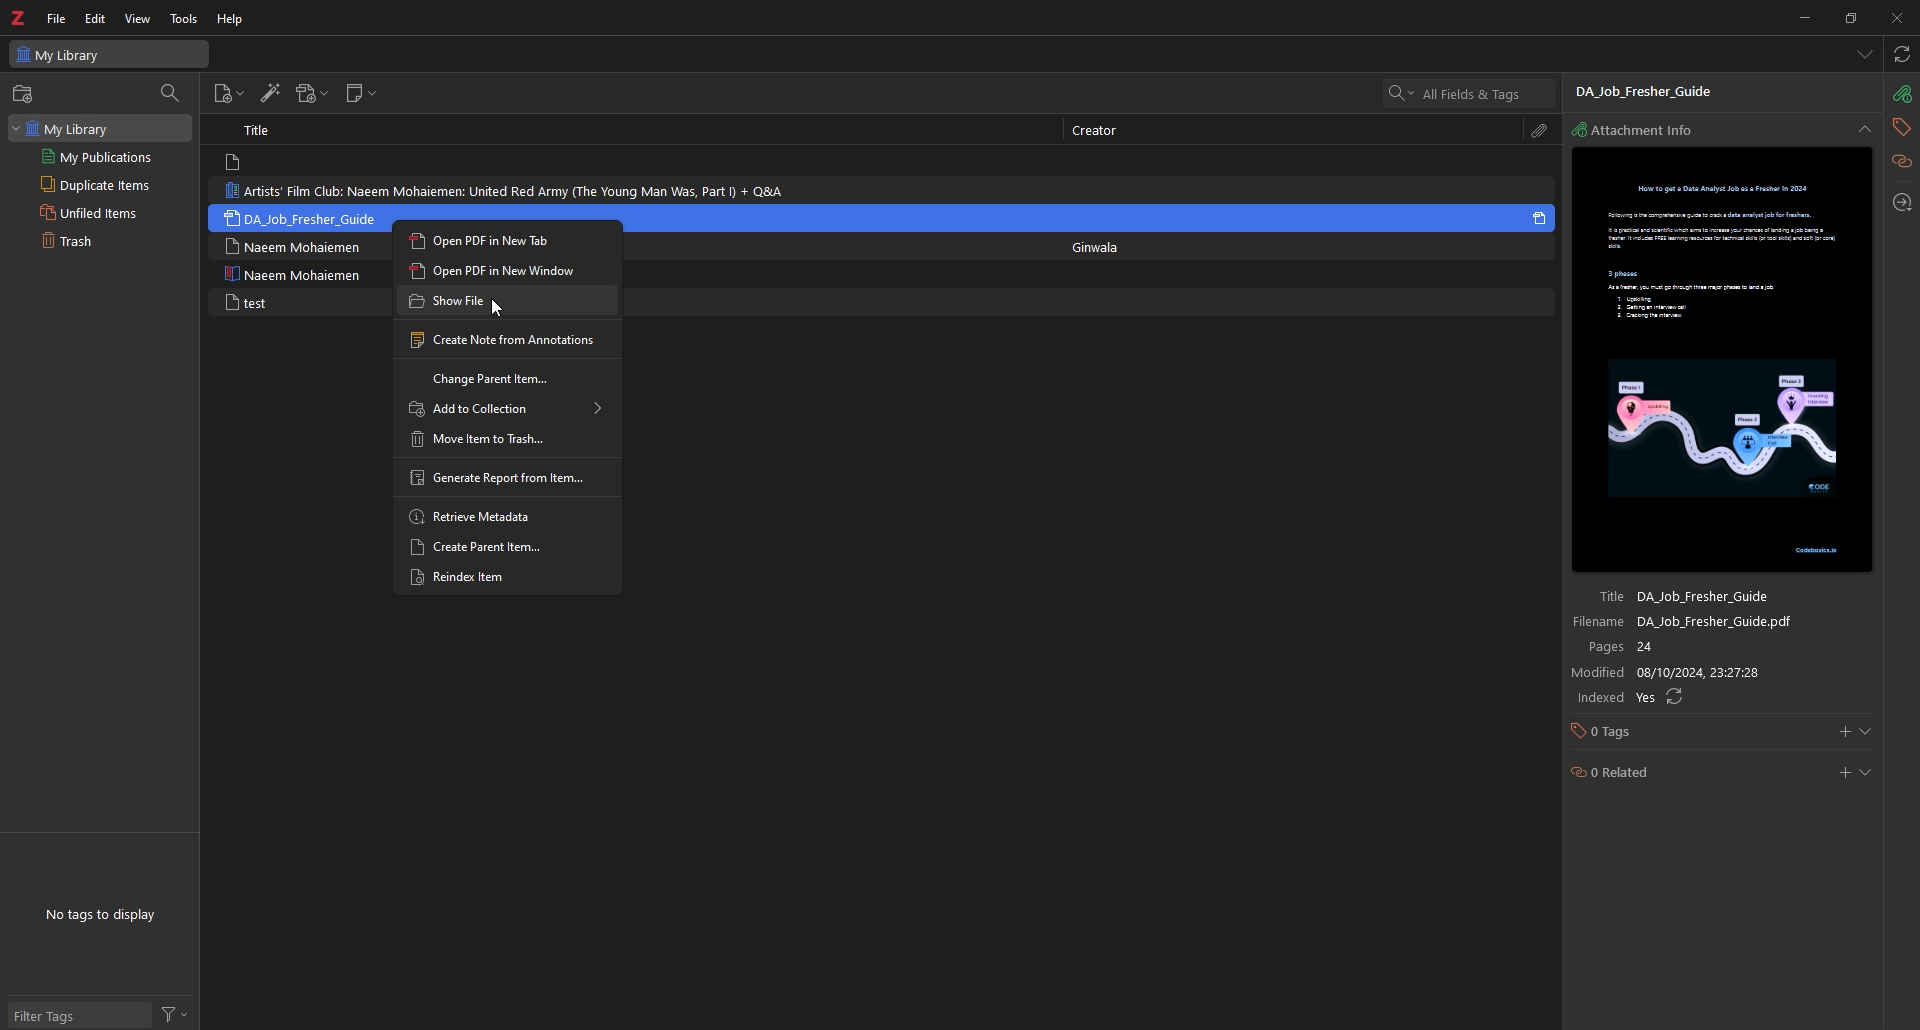 This screenshot has height=1030, width=1920. What do you see at coordinates (291, 304) in the screenshot?
I see `note` at bounding box center [291, 304].